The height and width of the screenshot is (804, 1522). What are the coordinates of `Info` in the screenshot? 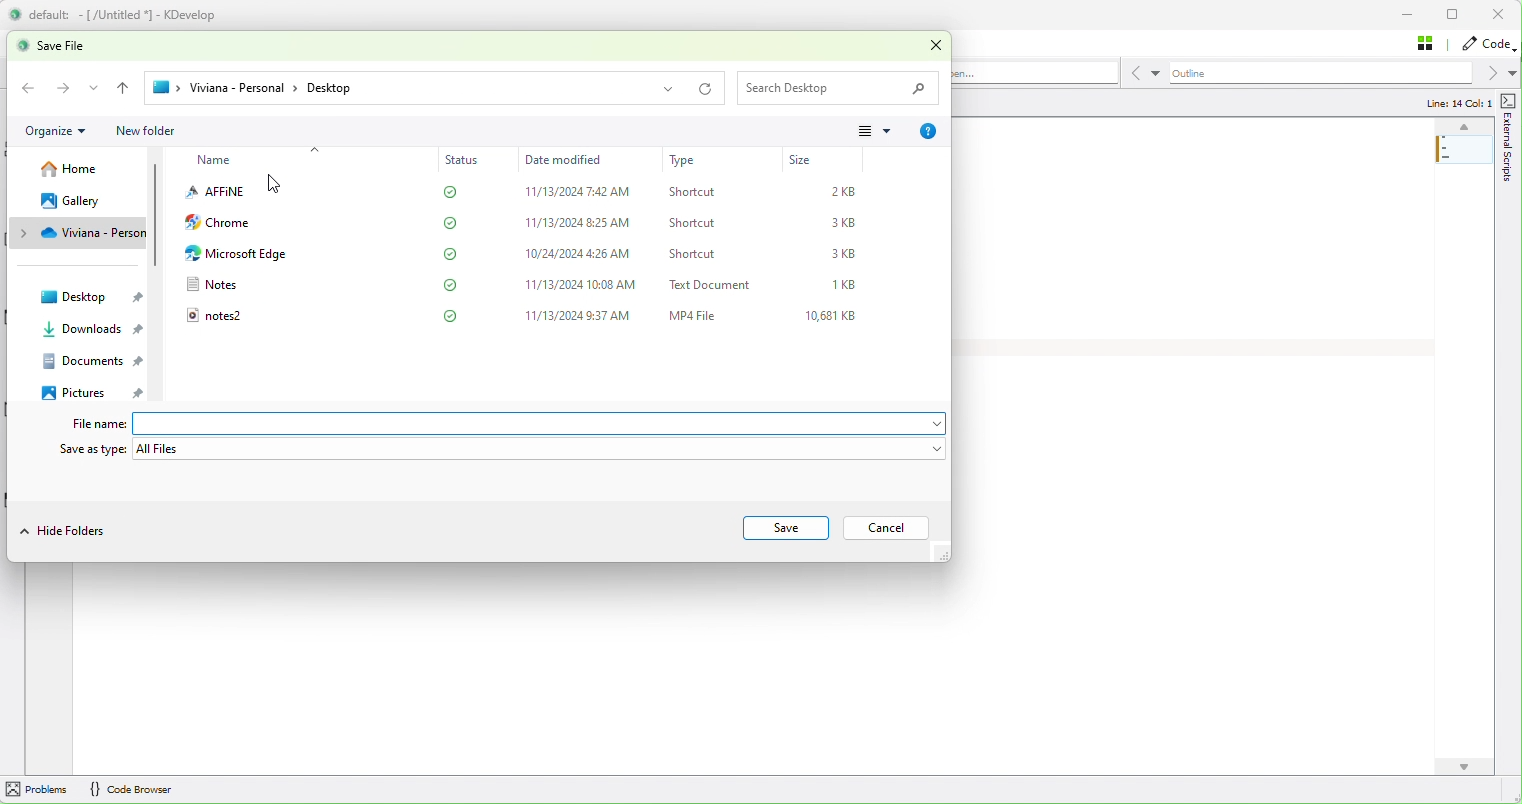 It's located at (928, 132).